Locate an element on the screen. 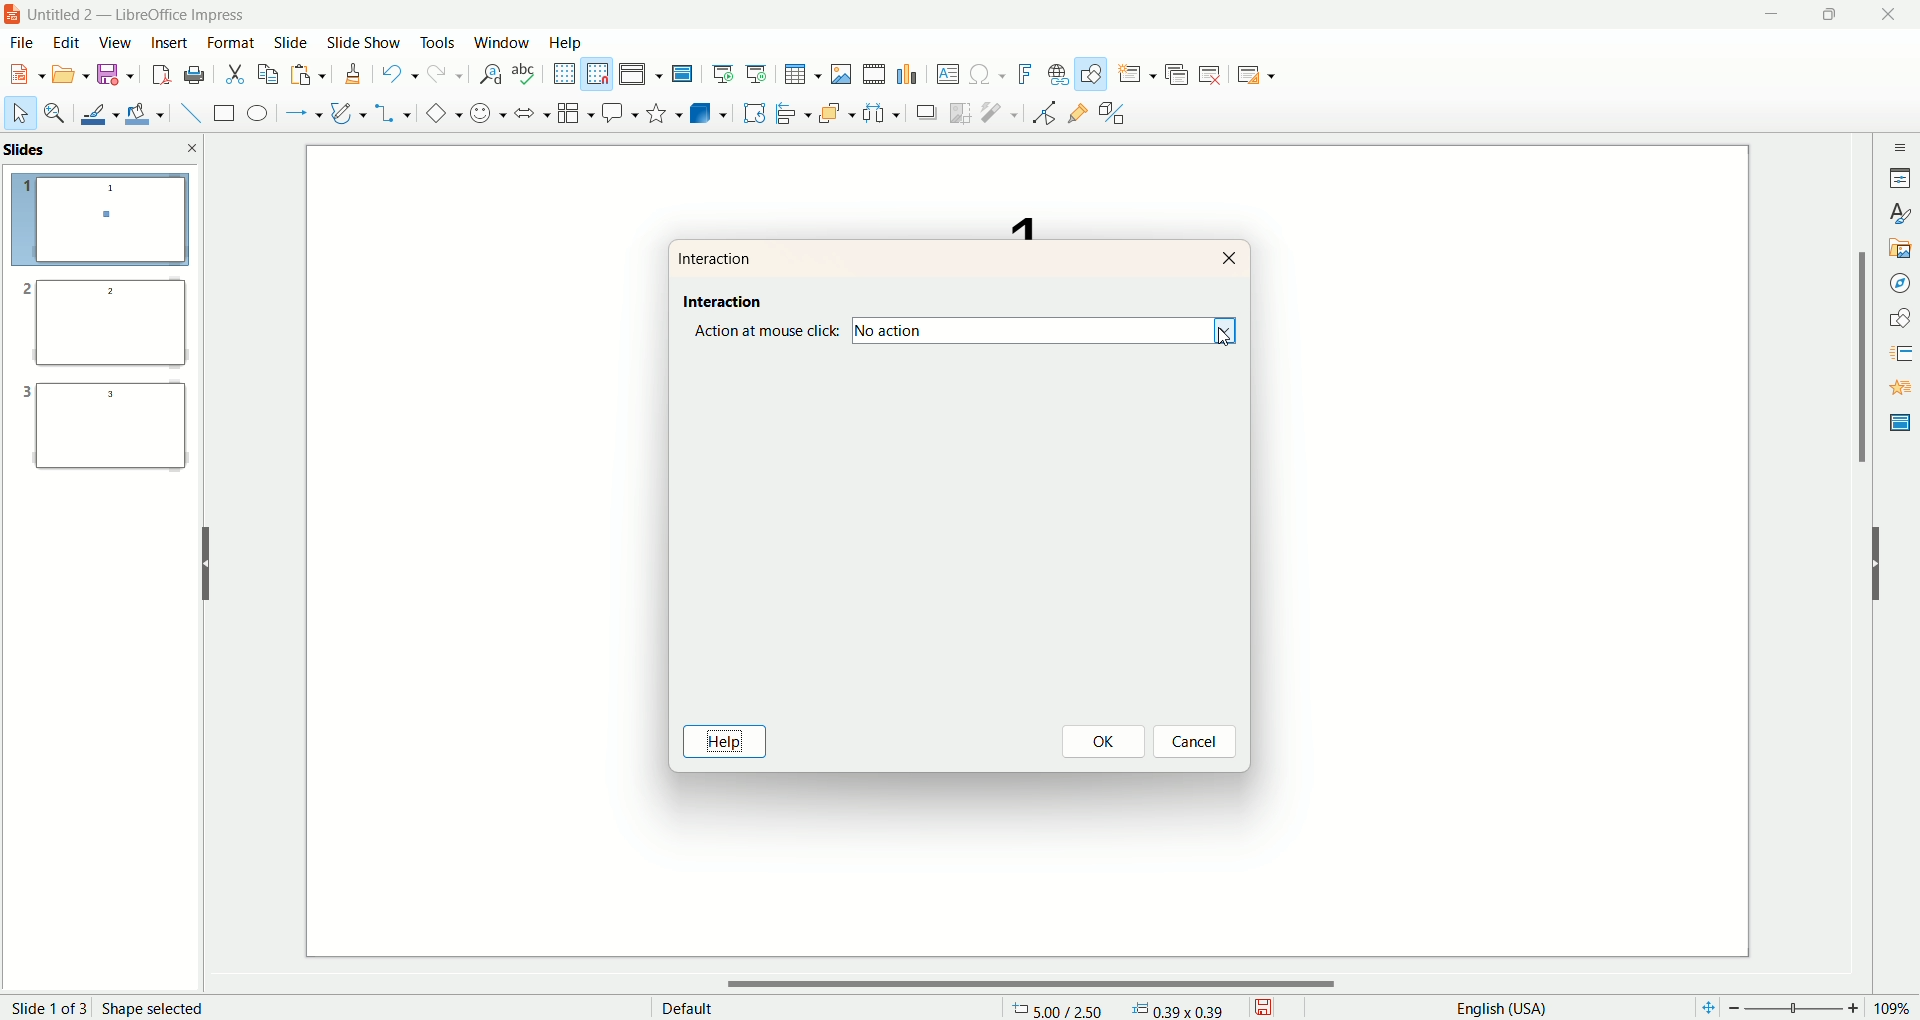 This screenshot has width=1920, height=1020. special character is located at coordinates (986, 75).